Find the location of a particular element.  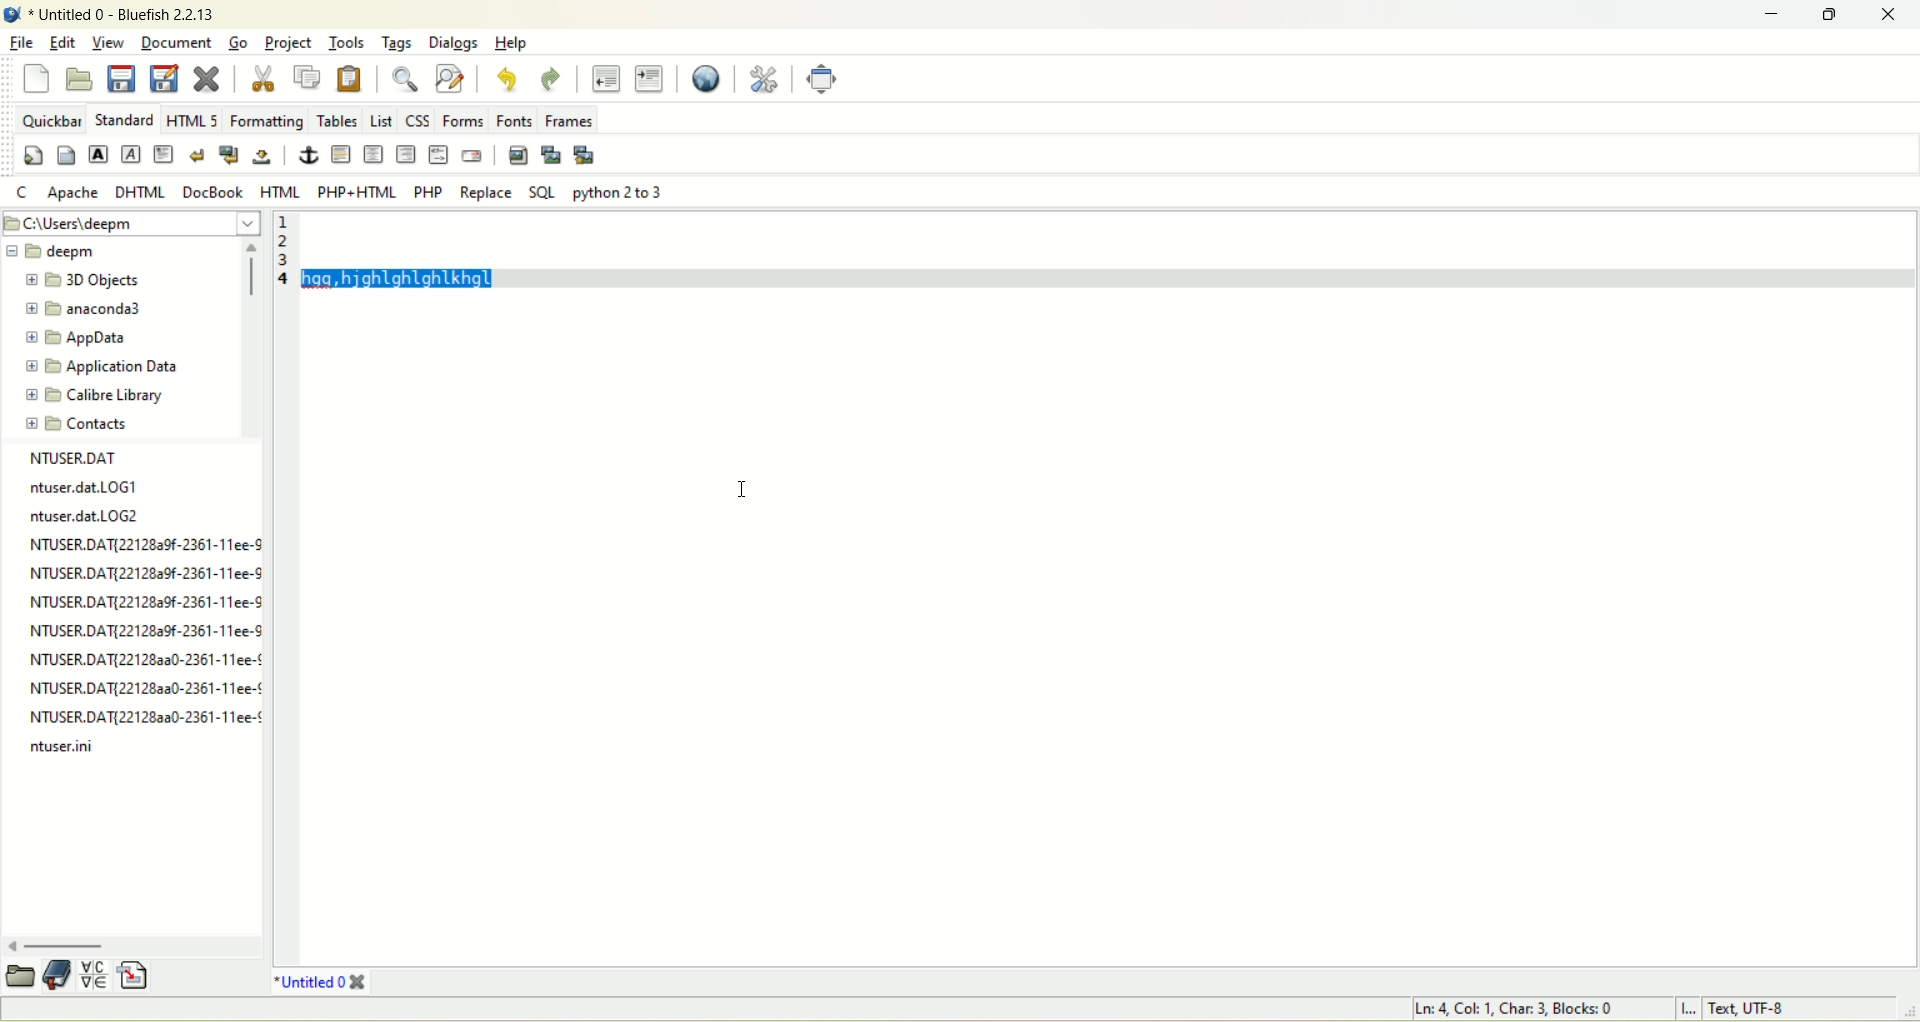

close is located at coordinates (1895, 14).